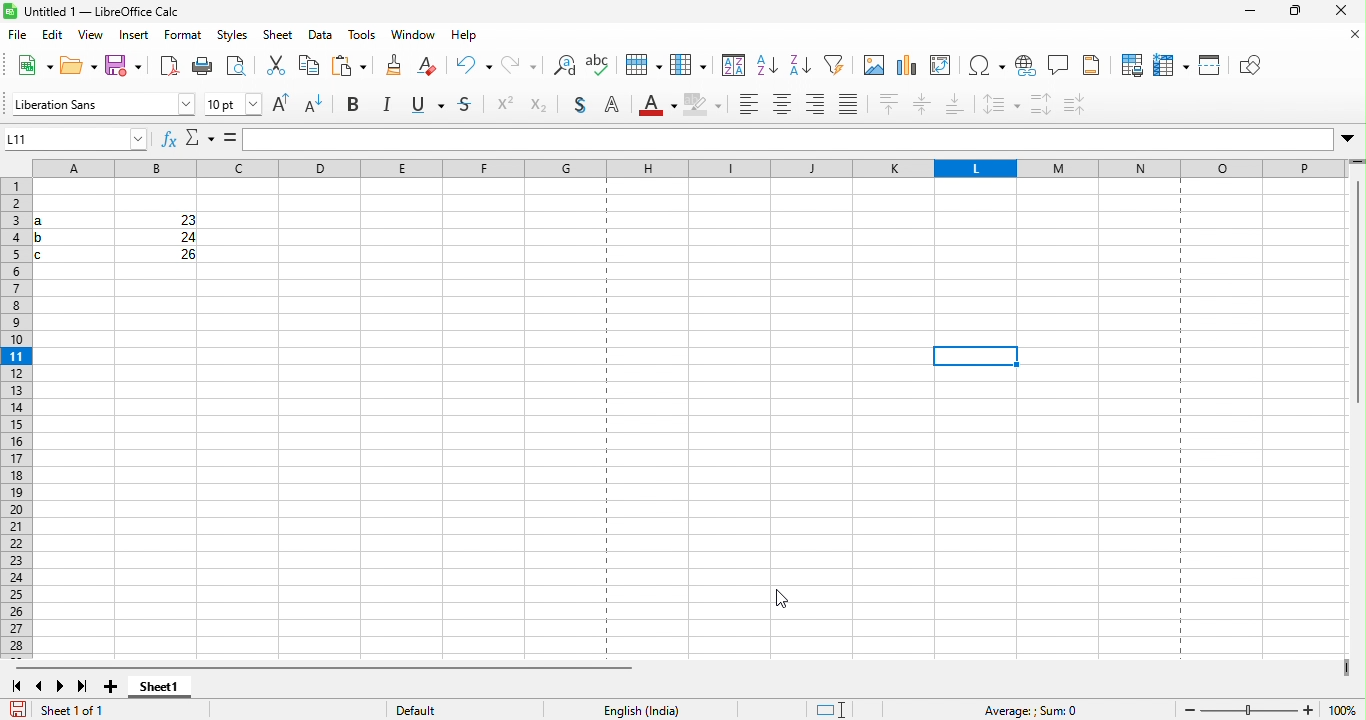  What do you see at coordinates (1209, 66) in the screenshot?
I see `split window` at bounding box center [1209, 66].